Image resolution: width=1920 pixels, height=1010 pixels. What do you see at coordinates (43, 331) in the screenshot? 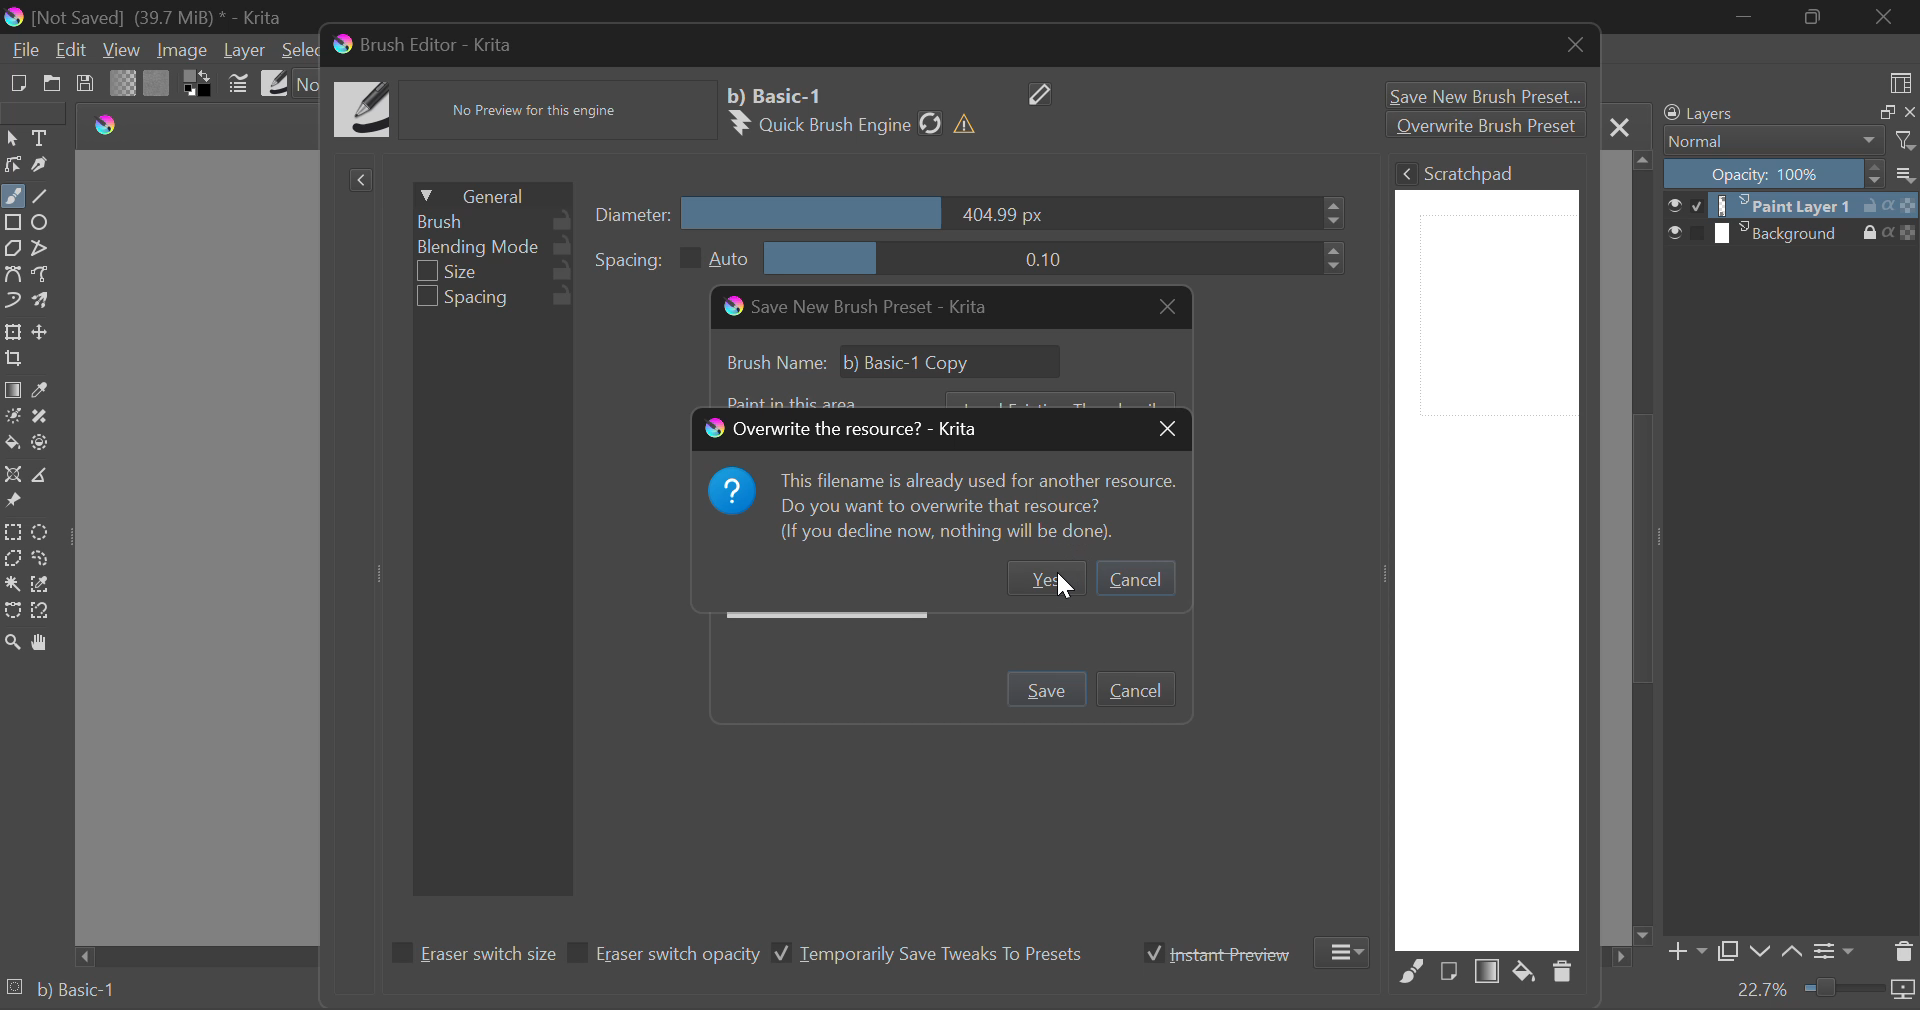
I see `Move Layer` at bounding box center [43, 331].